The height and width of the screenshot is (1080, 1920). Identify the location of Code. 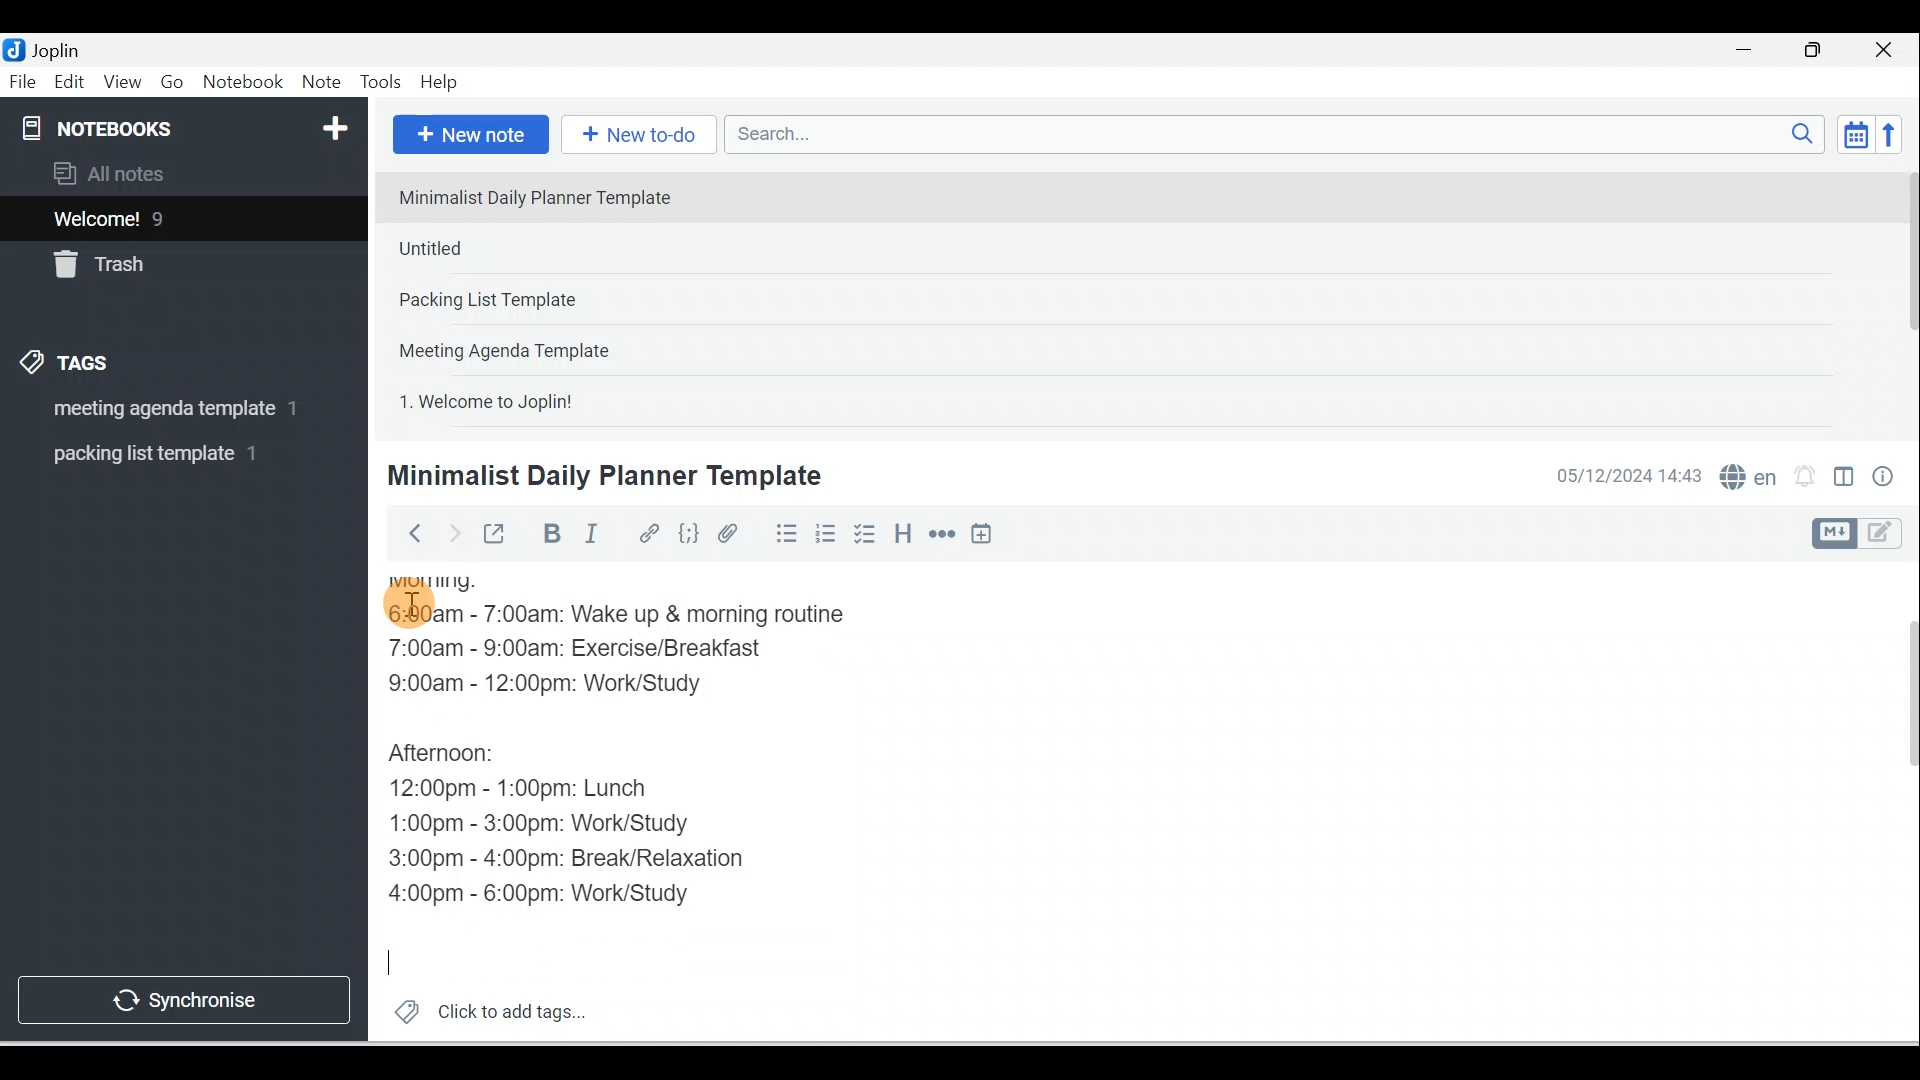
(689, 535).